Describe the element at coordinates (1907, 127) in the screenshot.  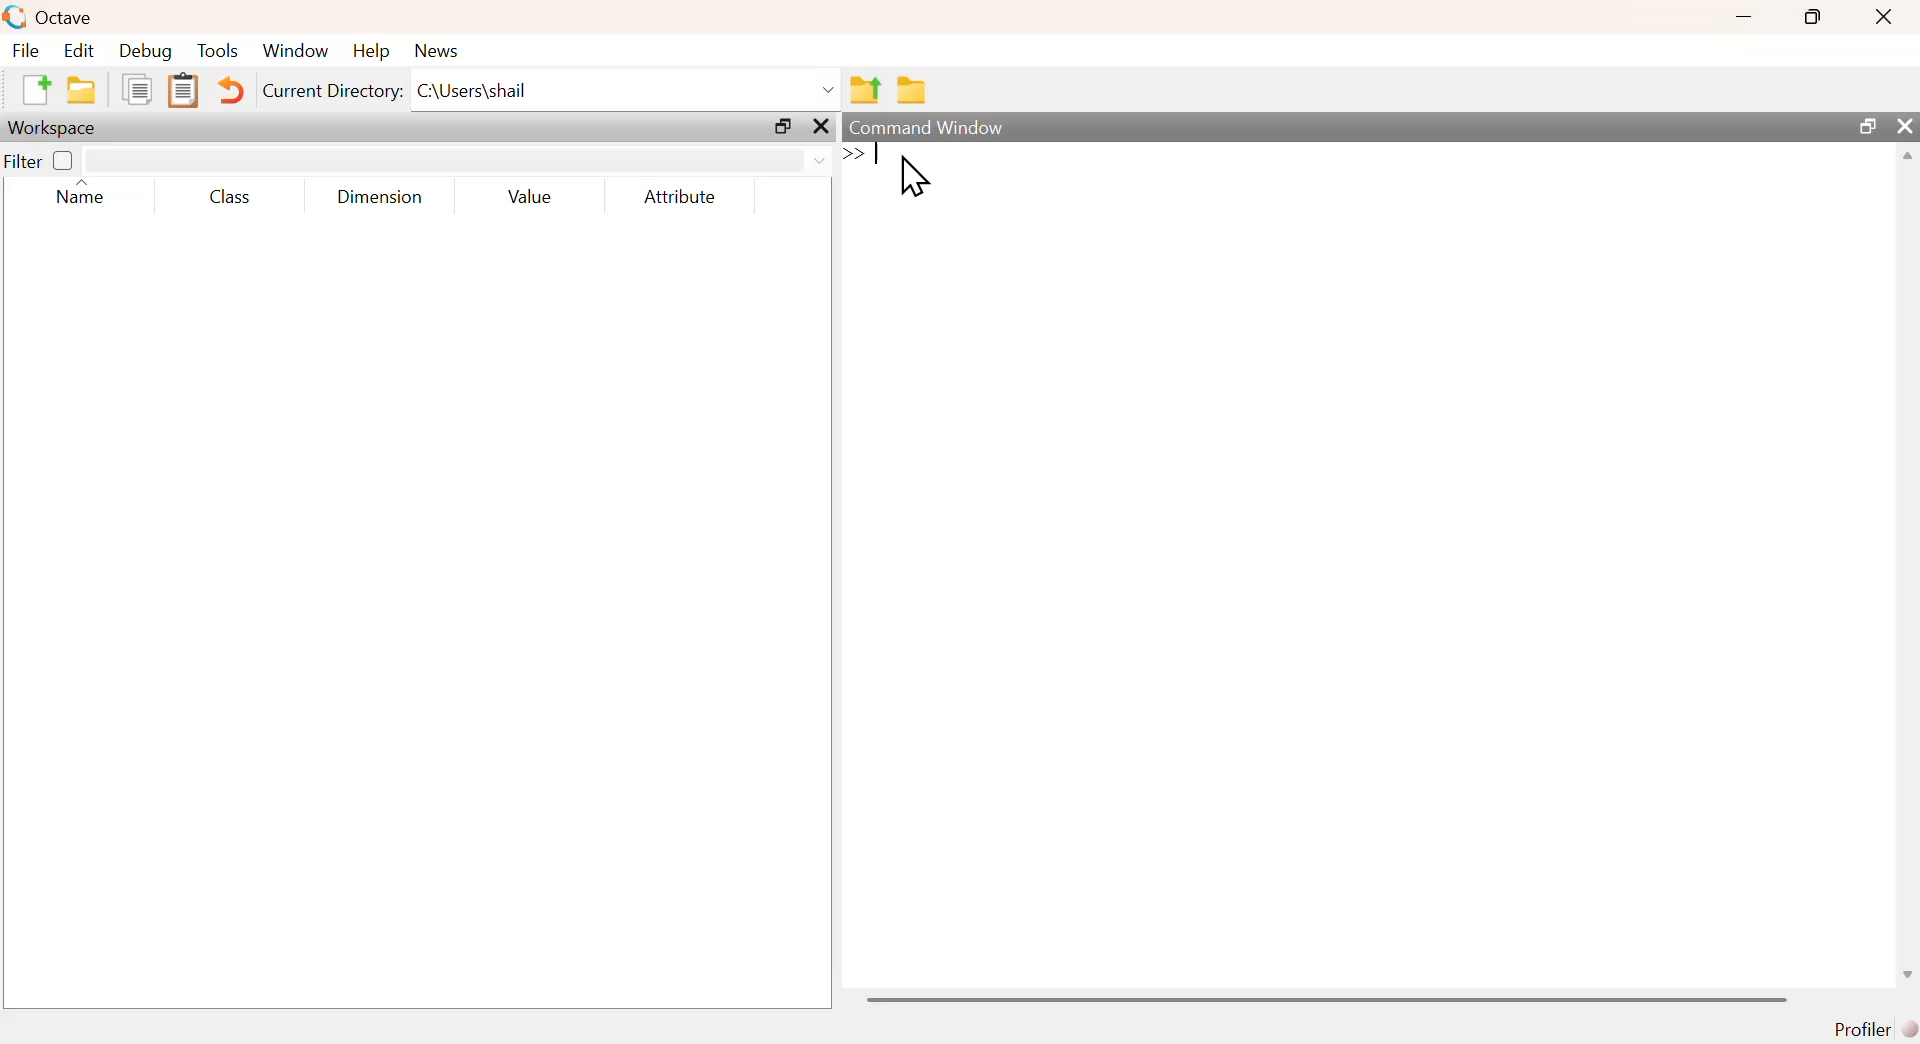
I see `close` at that location.